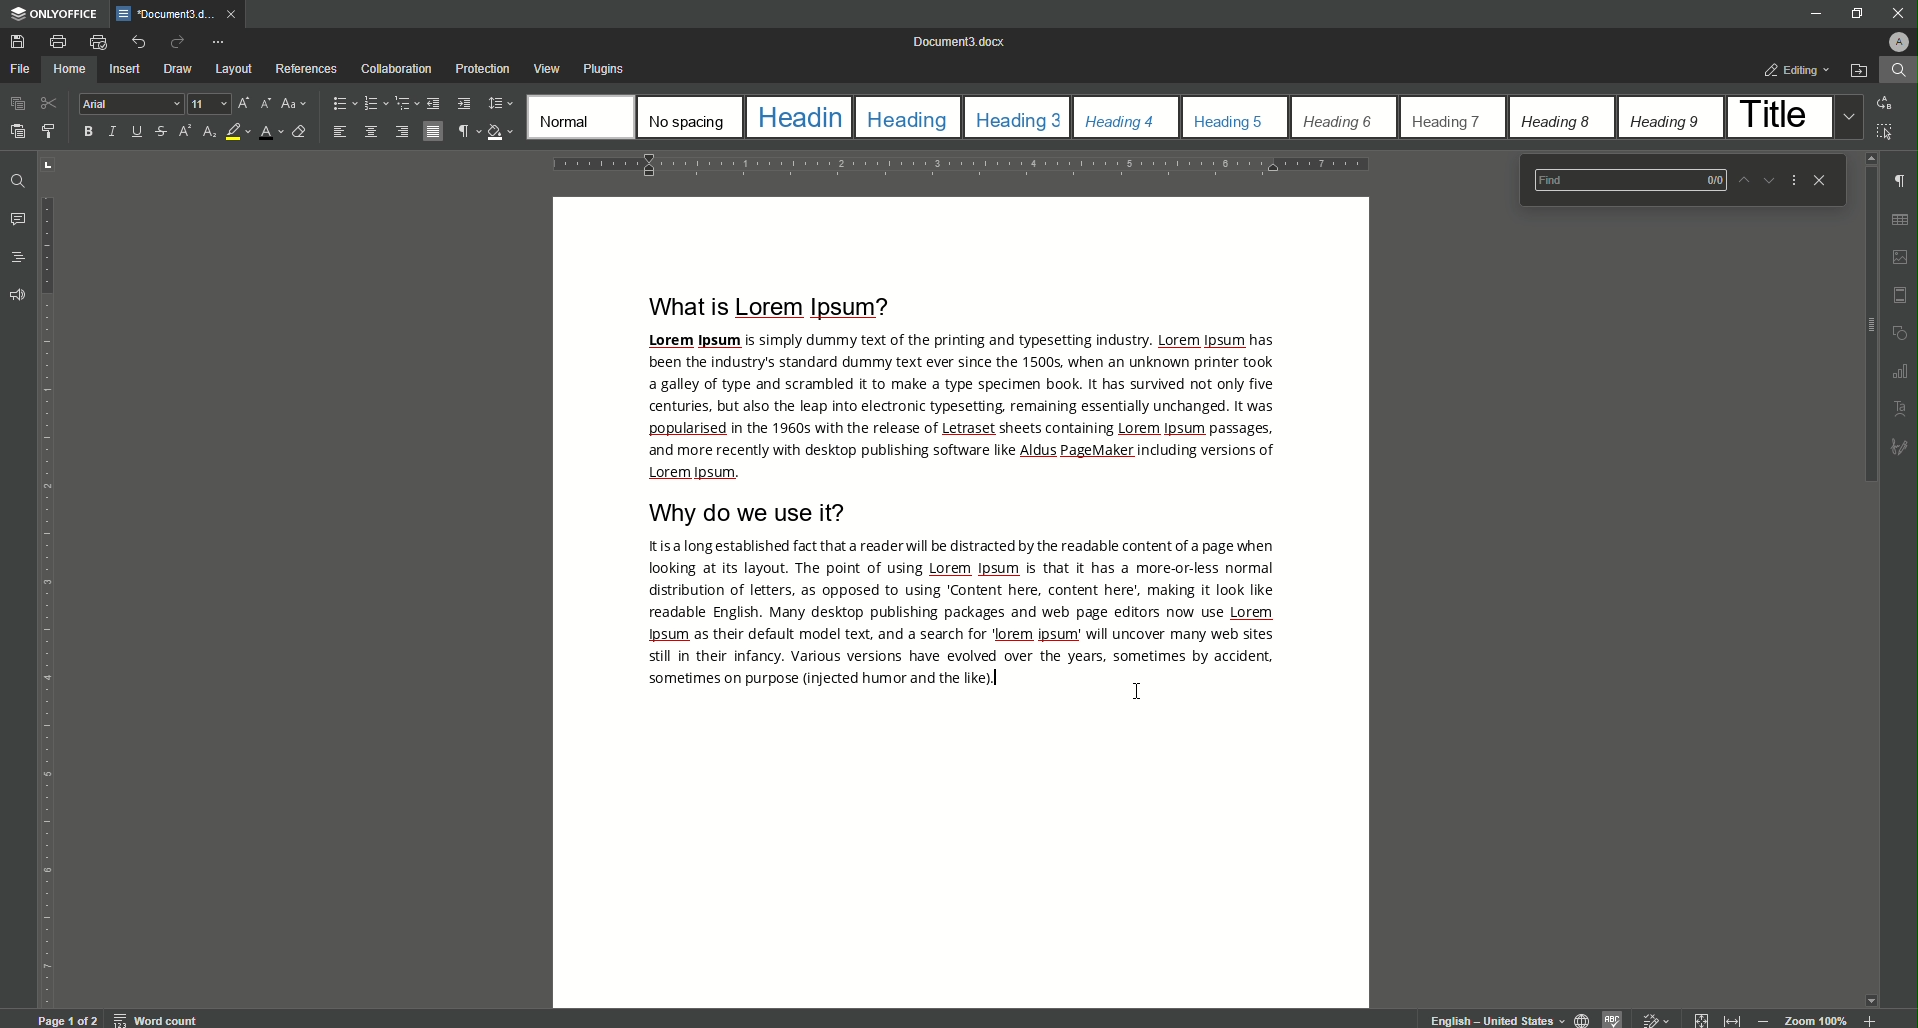  What do you see at coordinates (1820, 179) in the screenshot?
I see `Close` at bounding box center [1820, 179].